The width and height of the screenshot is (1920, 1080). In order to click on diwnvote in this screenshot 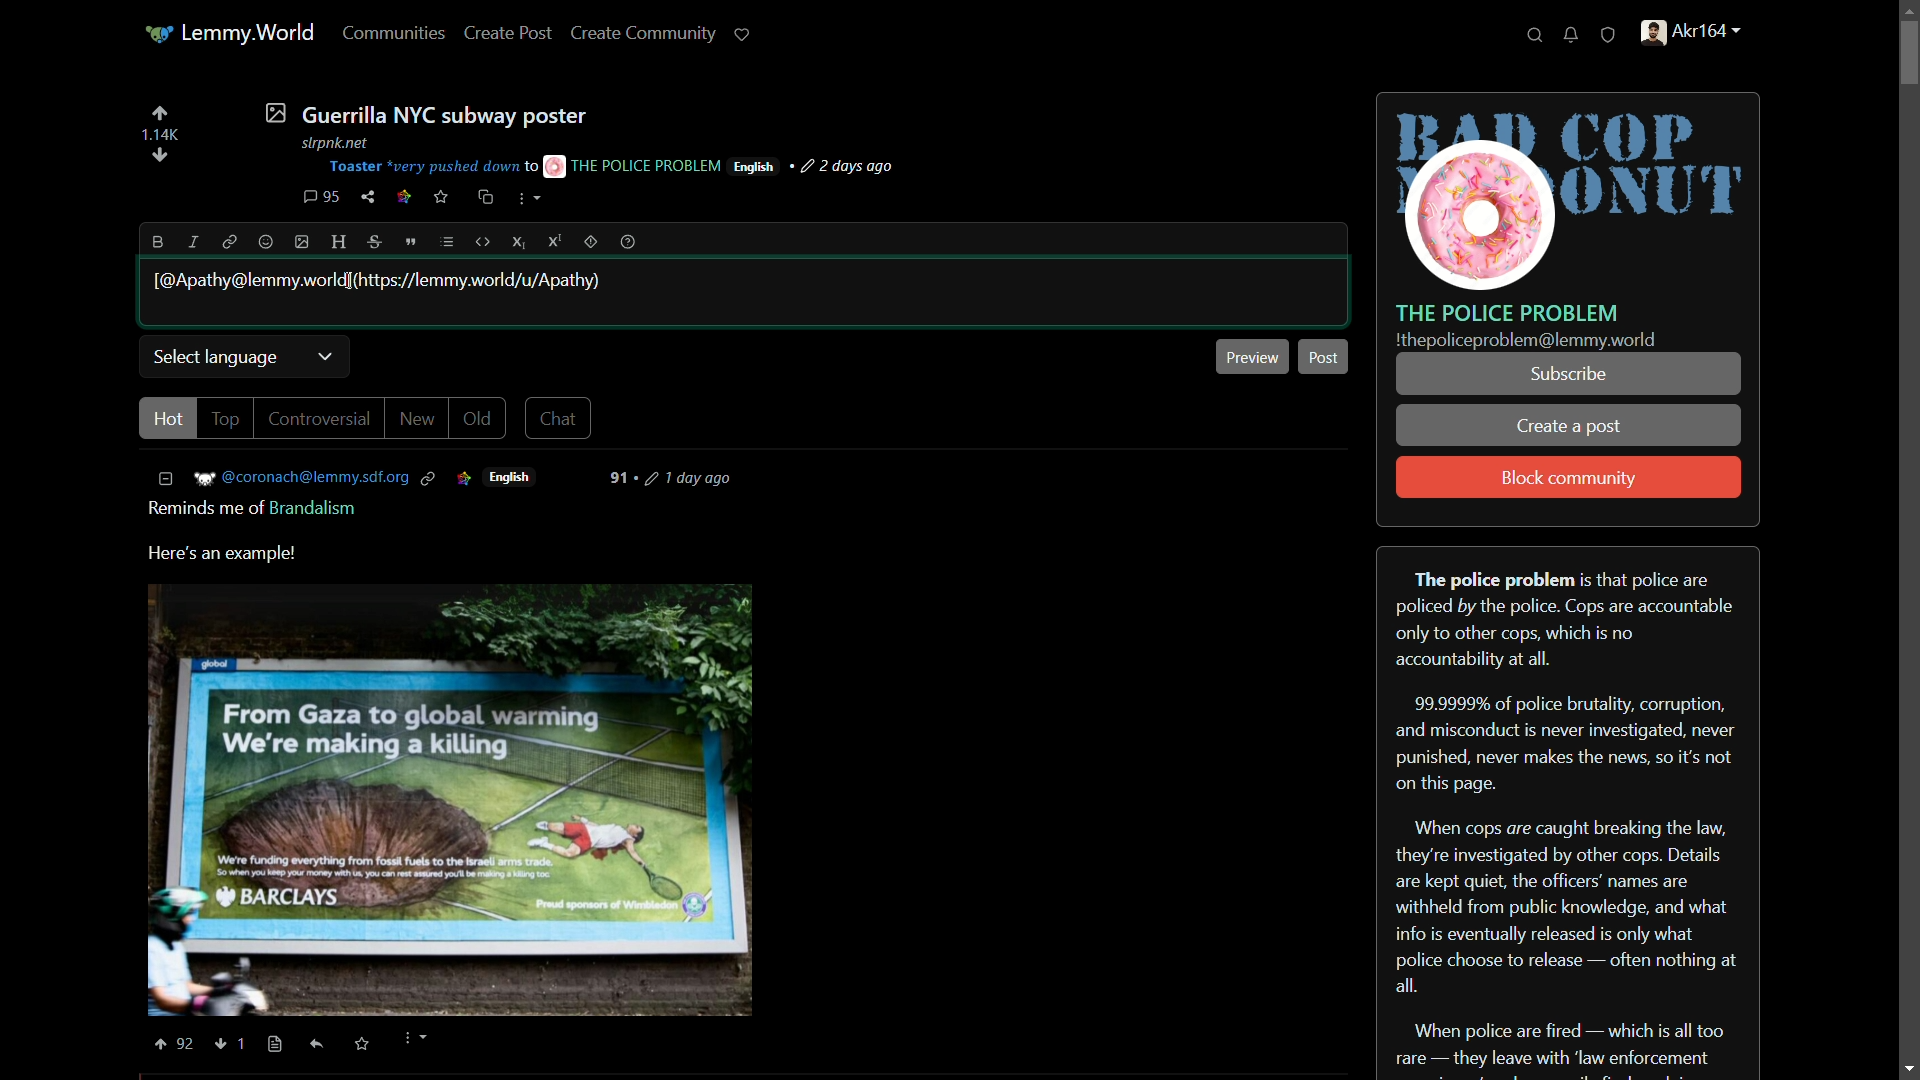, I will do `click(160, 157)`.